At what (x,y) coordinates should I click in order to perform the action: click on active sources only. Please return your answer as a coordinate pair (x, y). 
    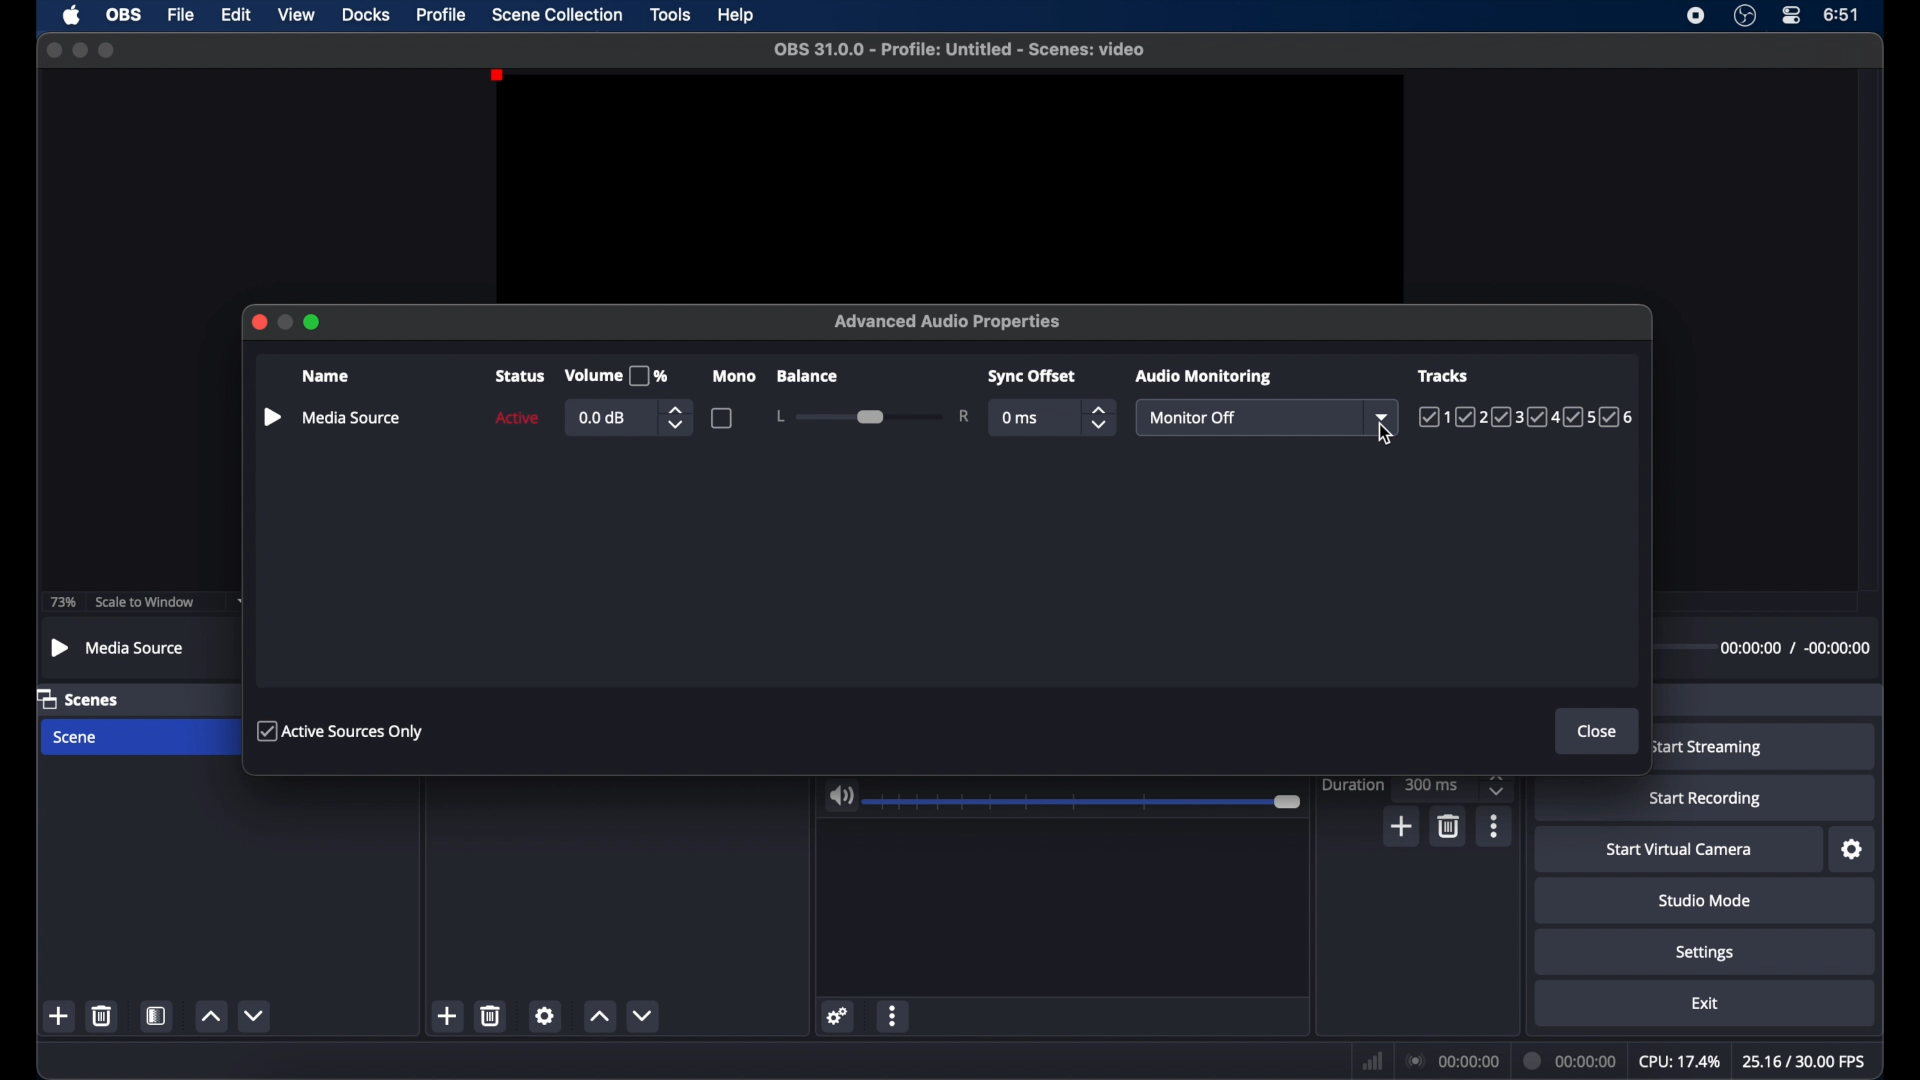
    Looking at the image, I should click on (340, 731).